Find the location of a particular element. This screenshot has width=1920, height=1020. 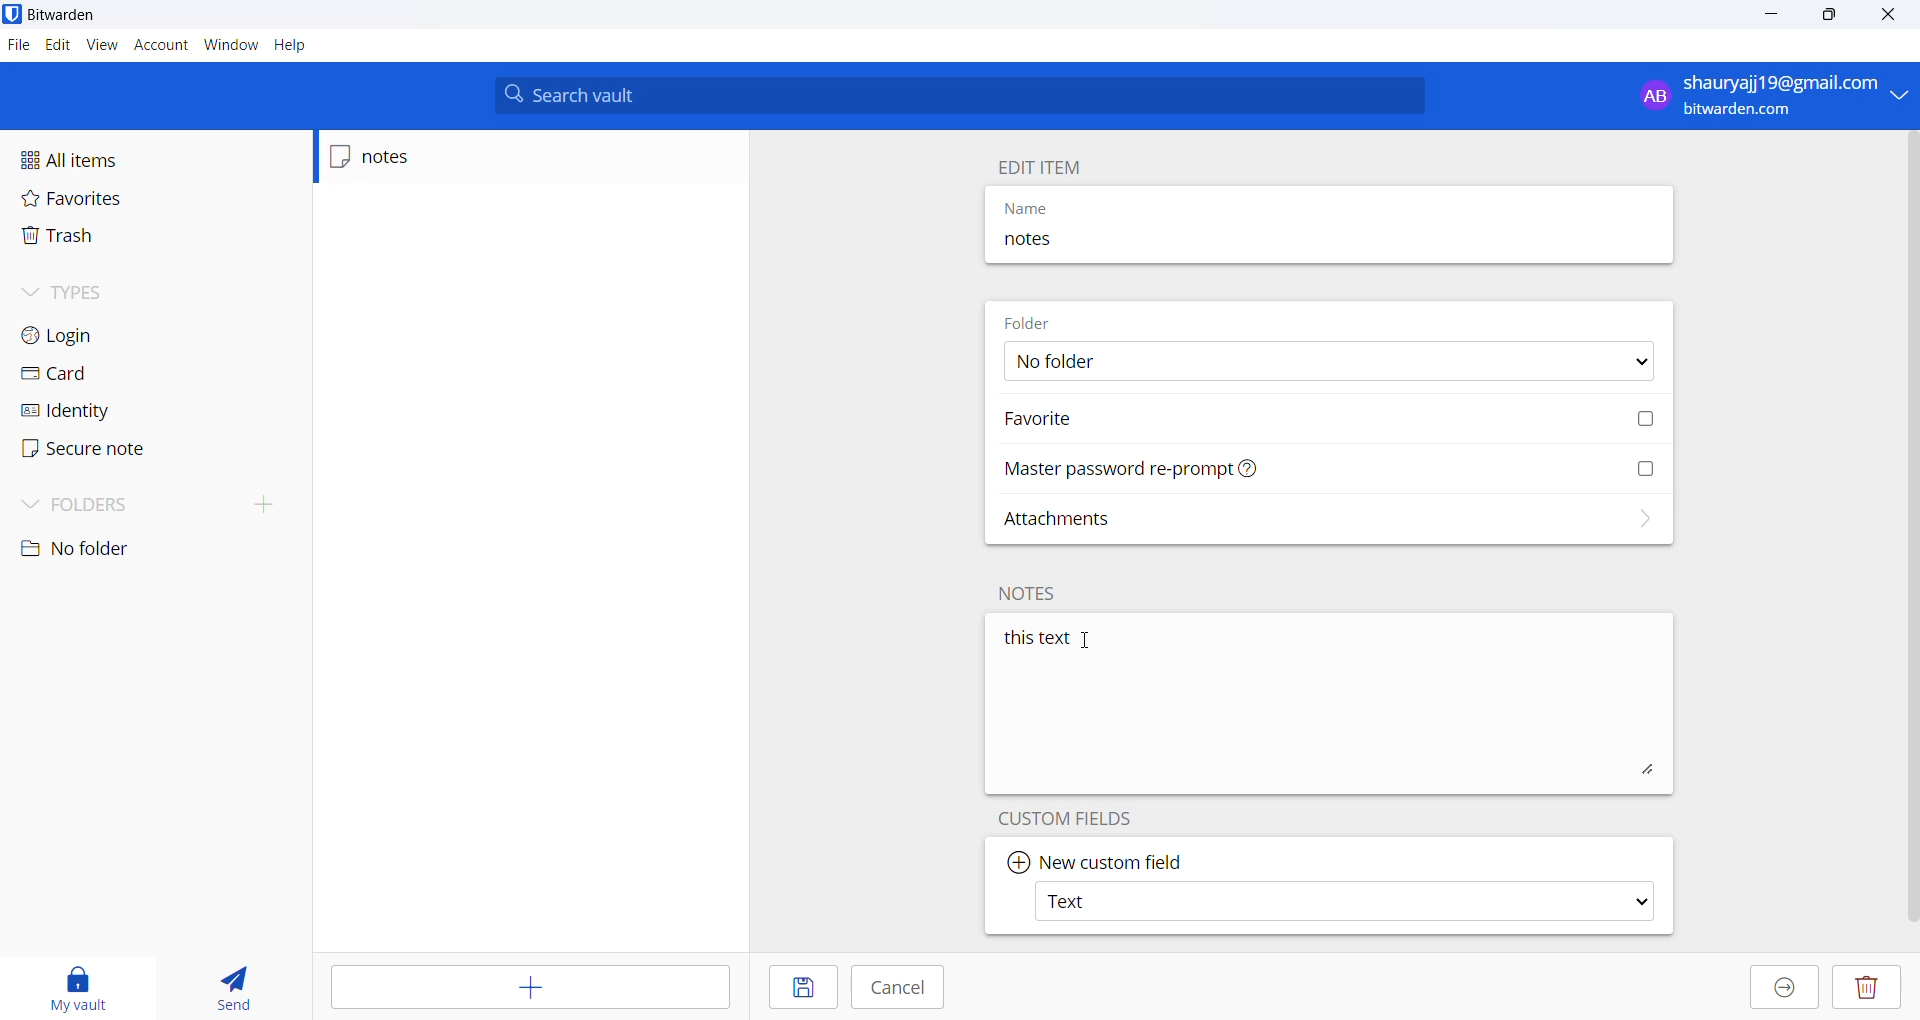

window is located at coordinates (227, 47).